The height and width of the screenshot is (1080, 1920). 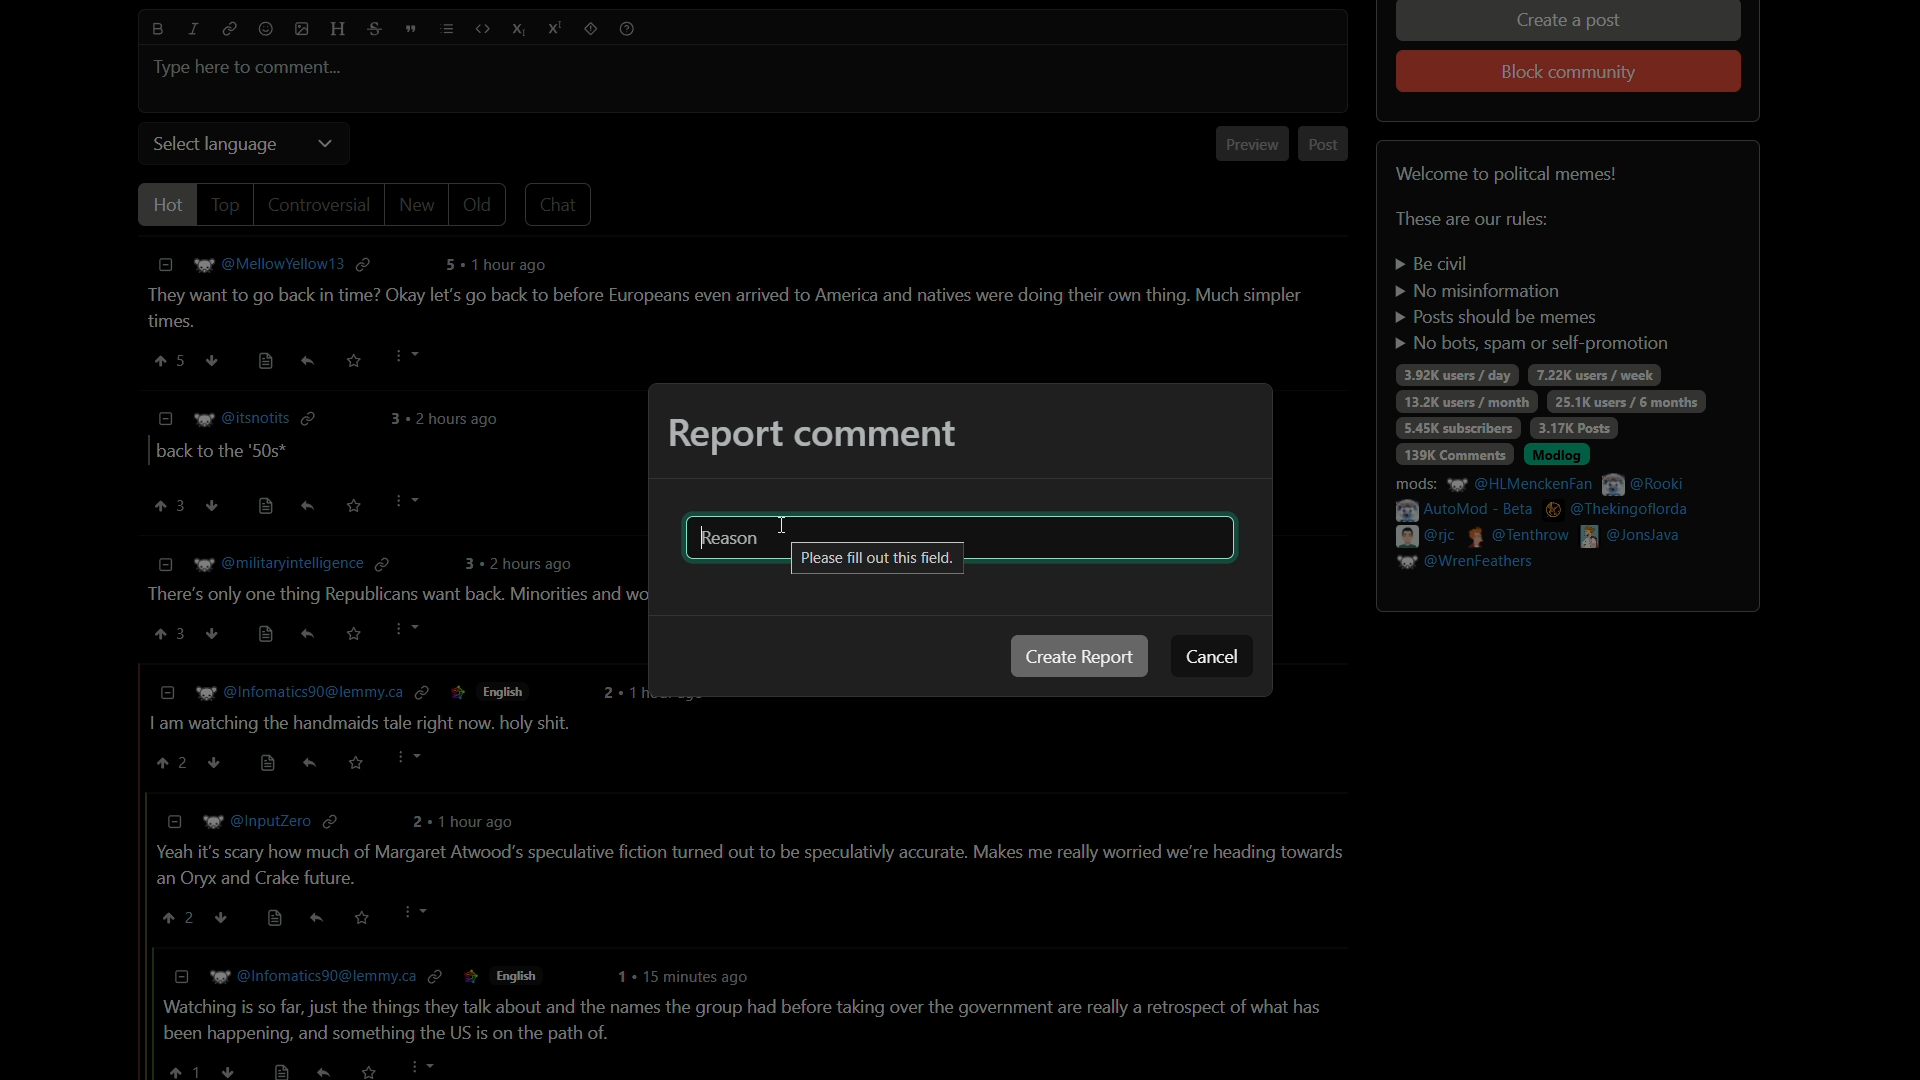 I want to click on please fill out this field pop up, so click(x=879, y=559).